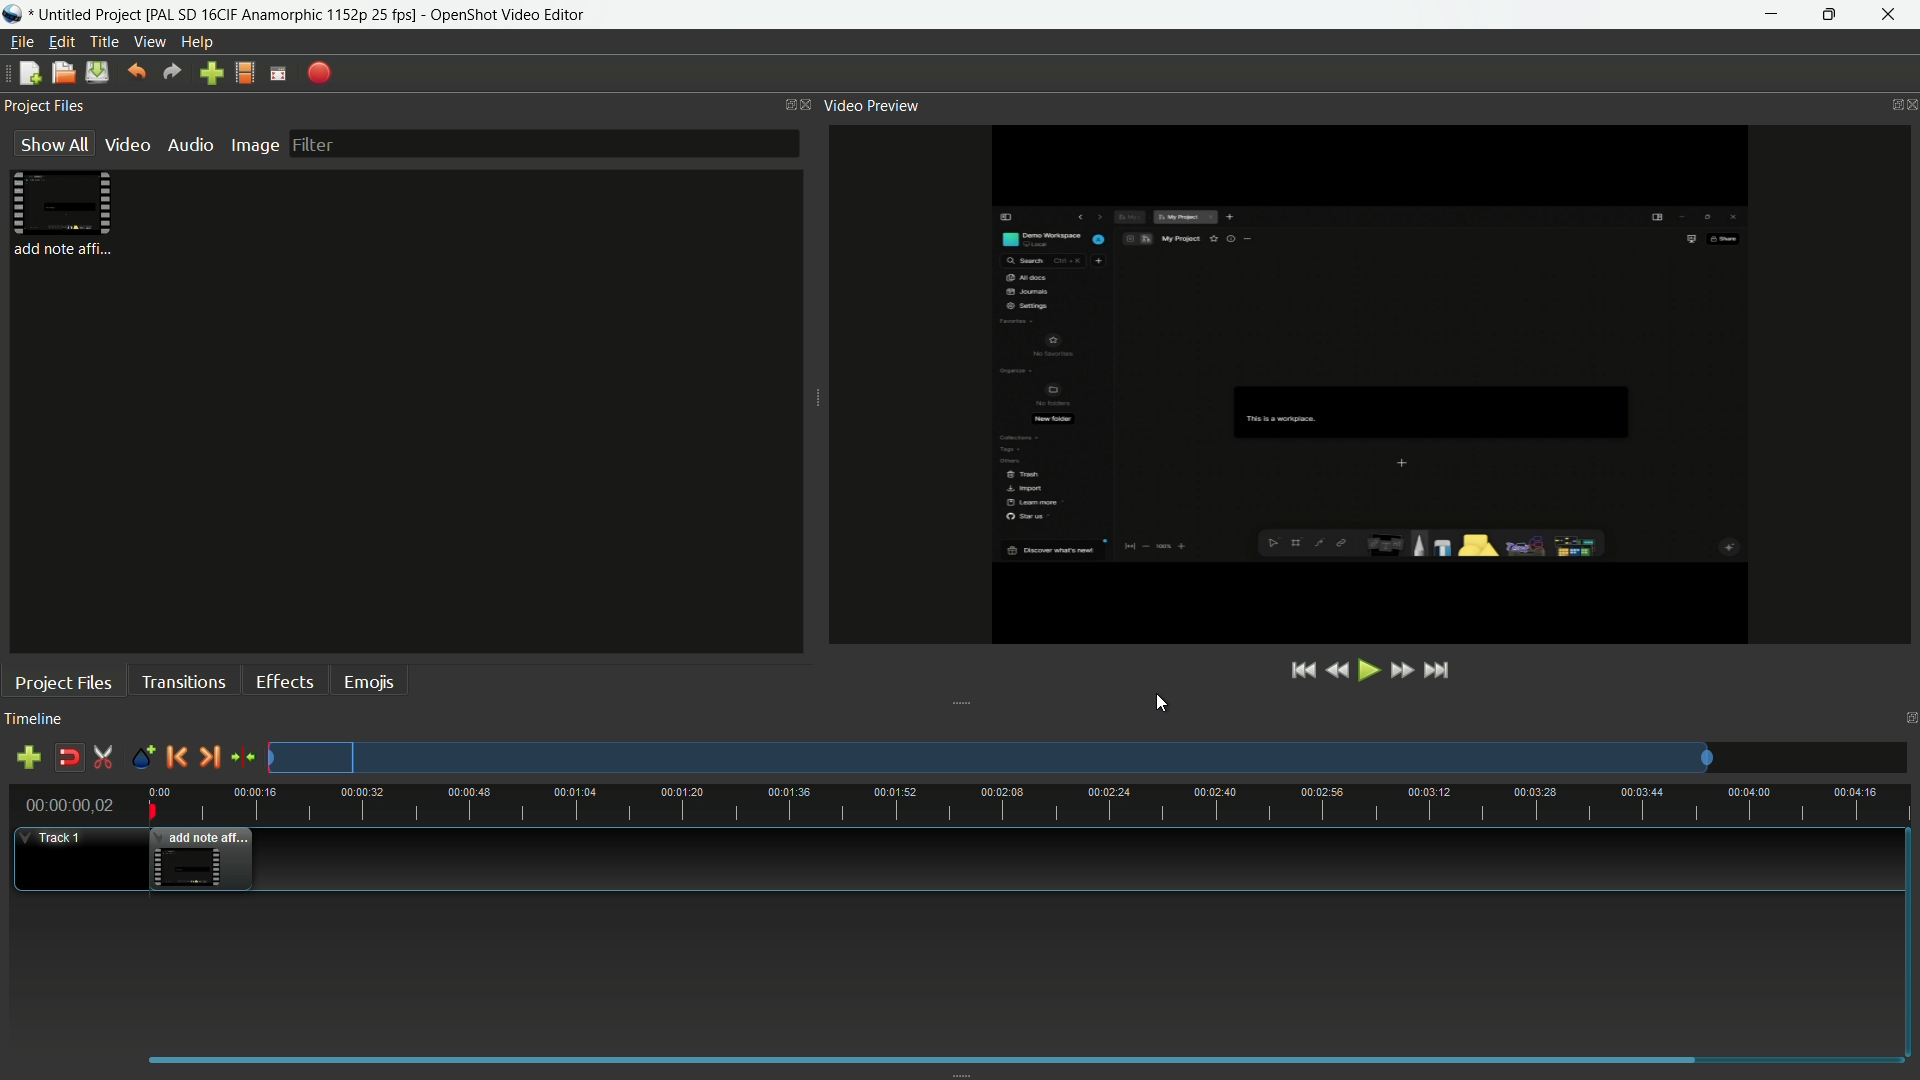 The image size is (1920, 1080). I want to click on close video preview, so click(1908, 106).